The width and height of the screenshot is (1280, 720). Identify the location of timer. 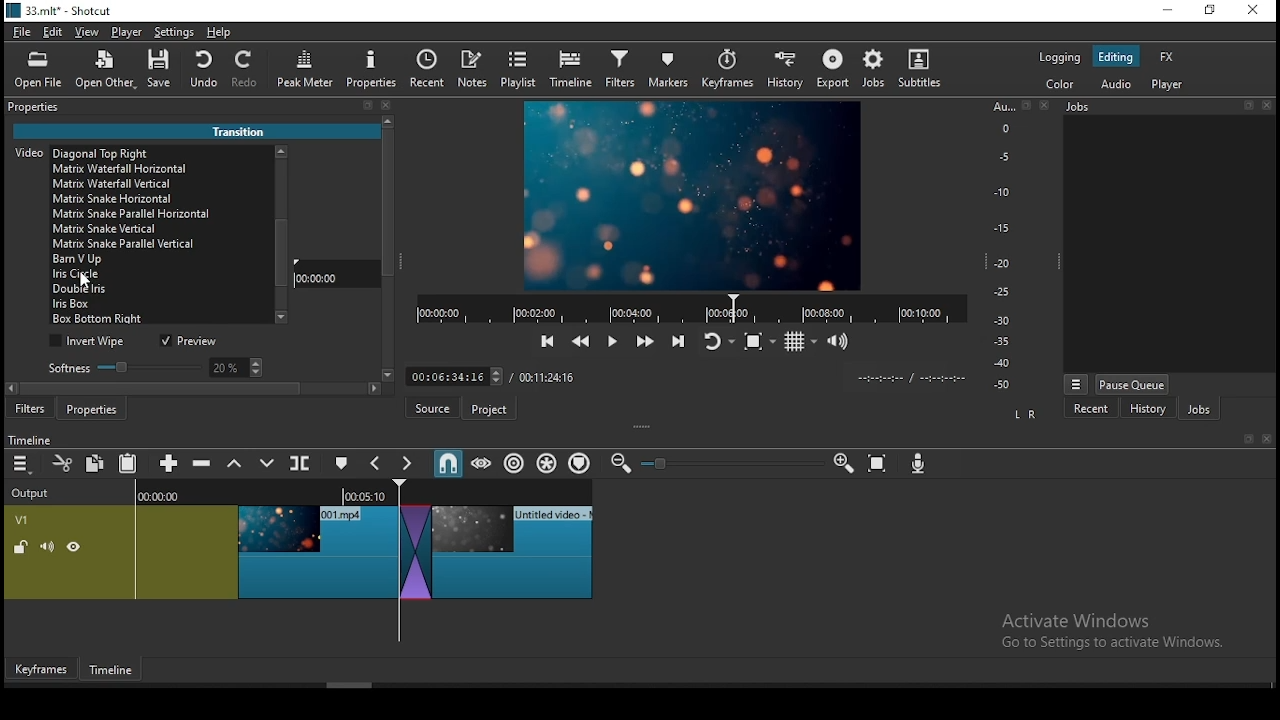
(686, 308).